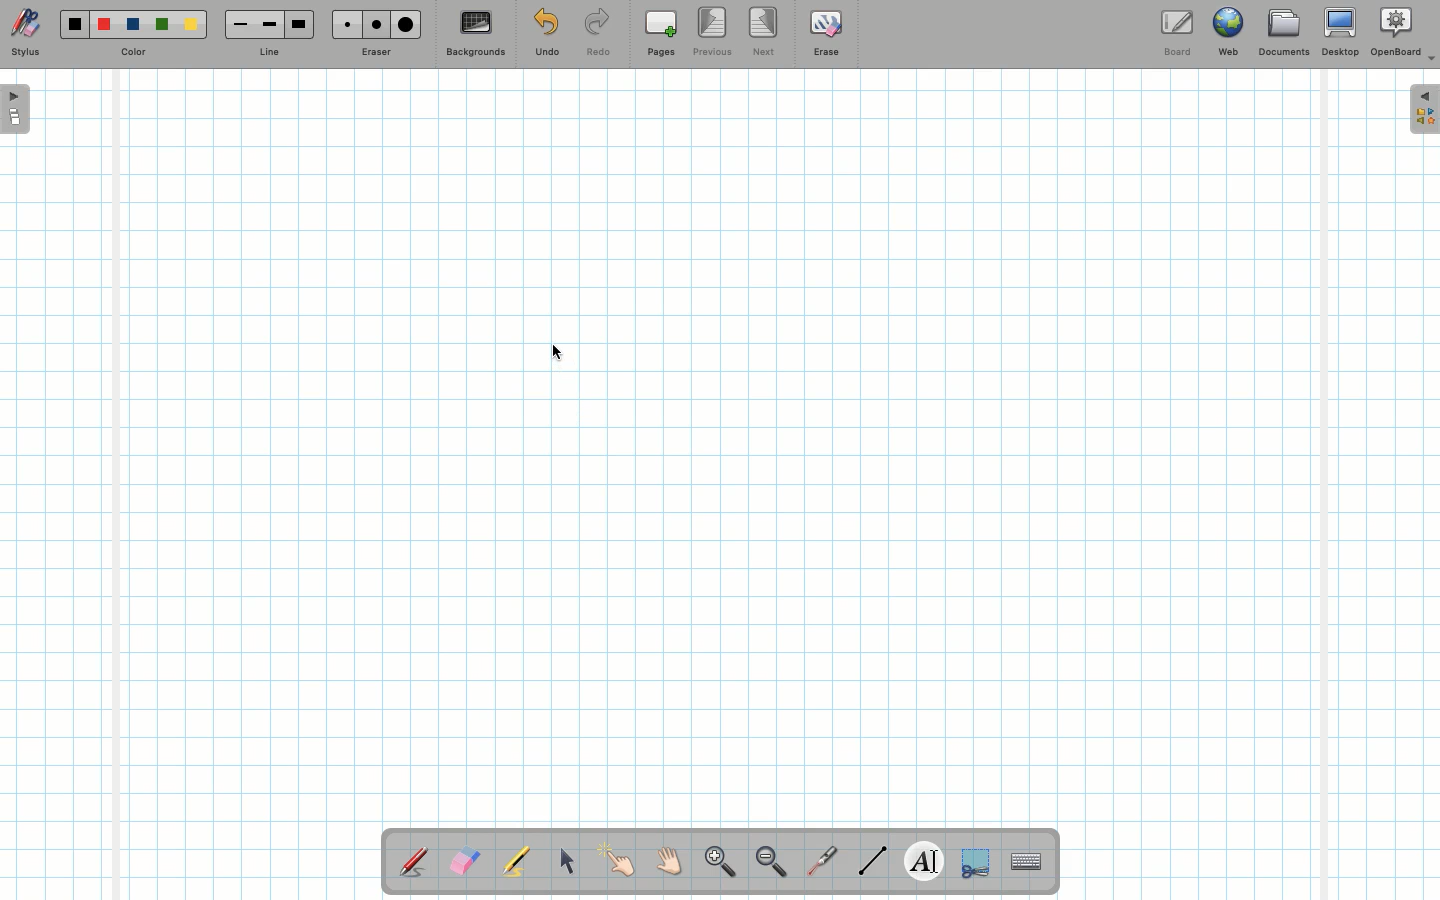 The width and height of the screenshot is (1440, 900). Describe the element at coordinates (1403, 32) in the screenshot. I see `OpenBoard` at that location.